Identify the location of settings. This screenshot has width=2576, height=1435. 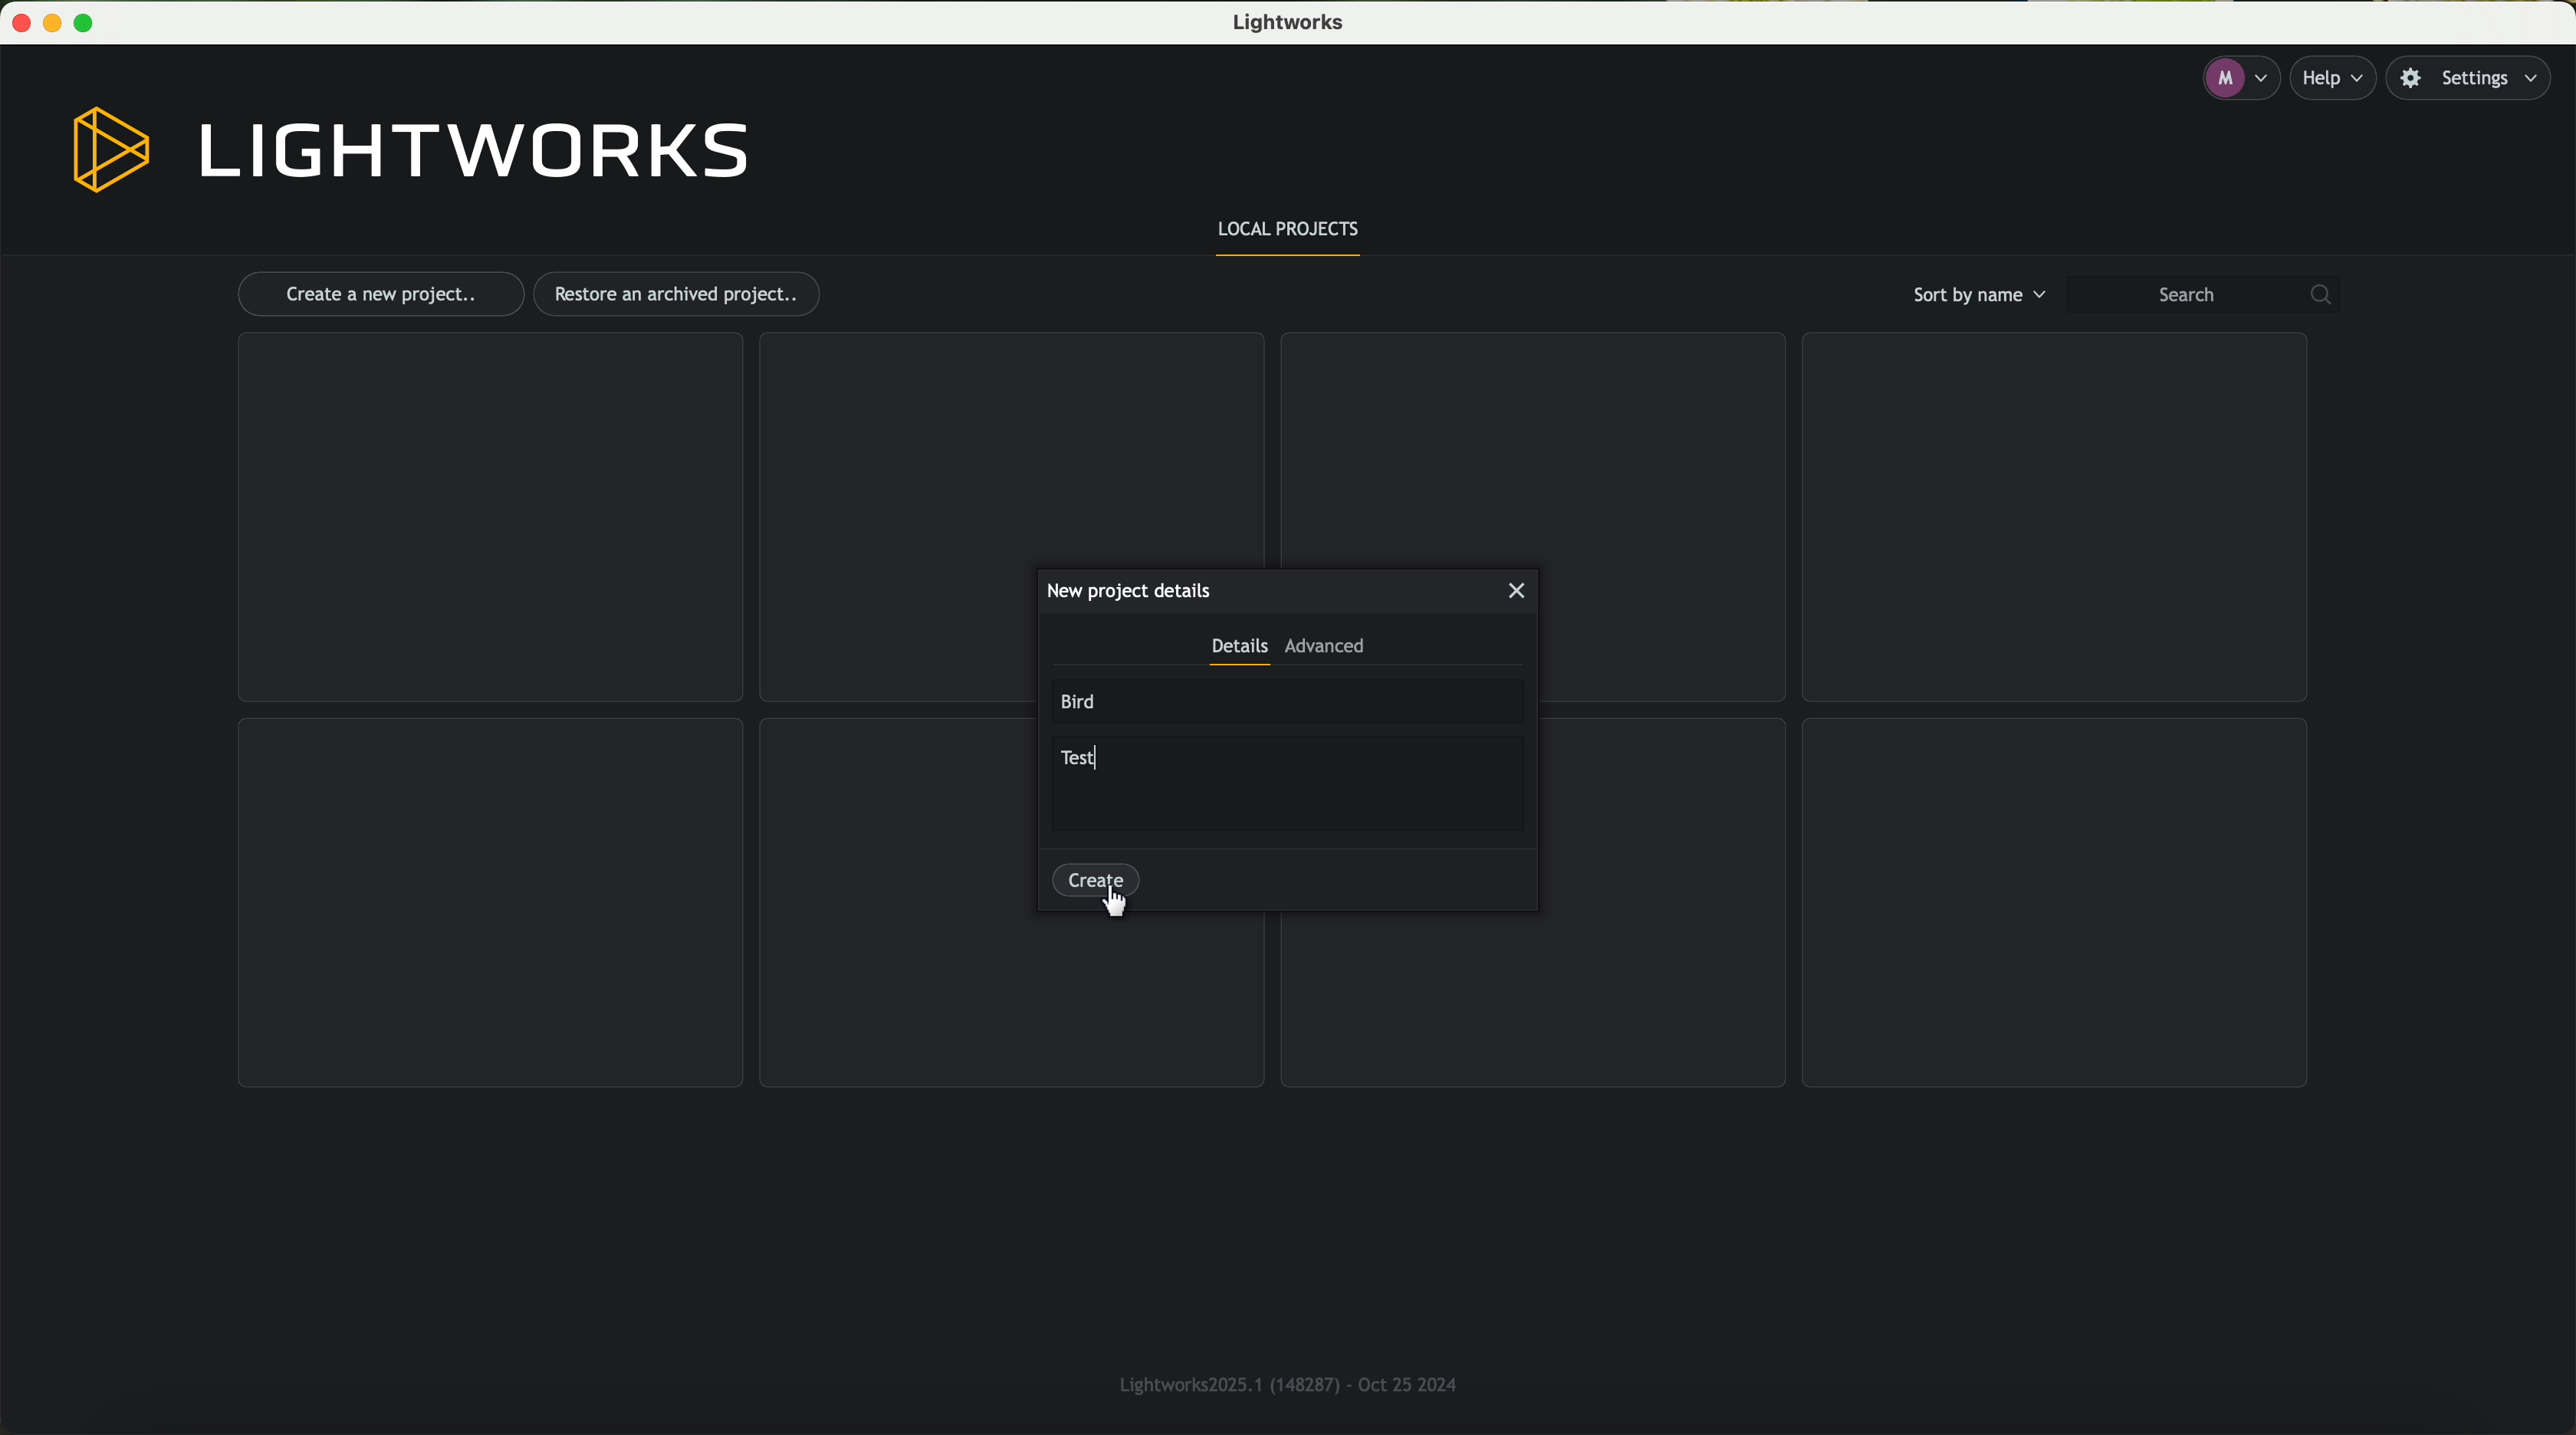
(2478, 79).